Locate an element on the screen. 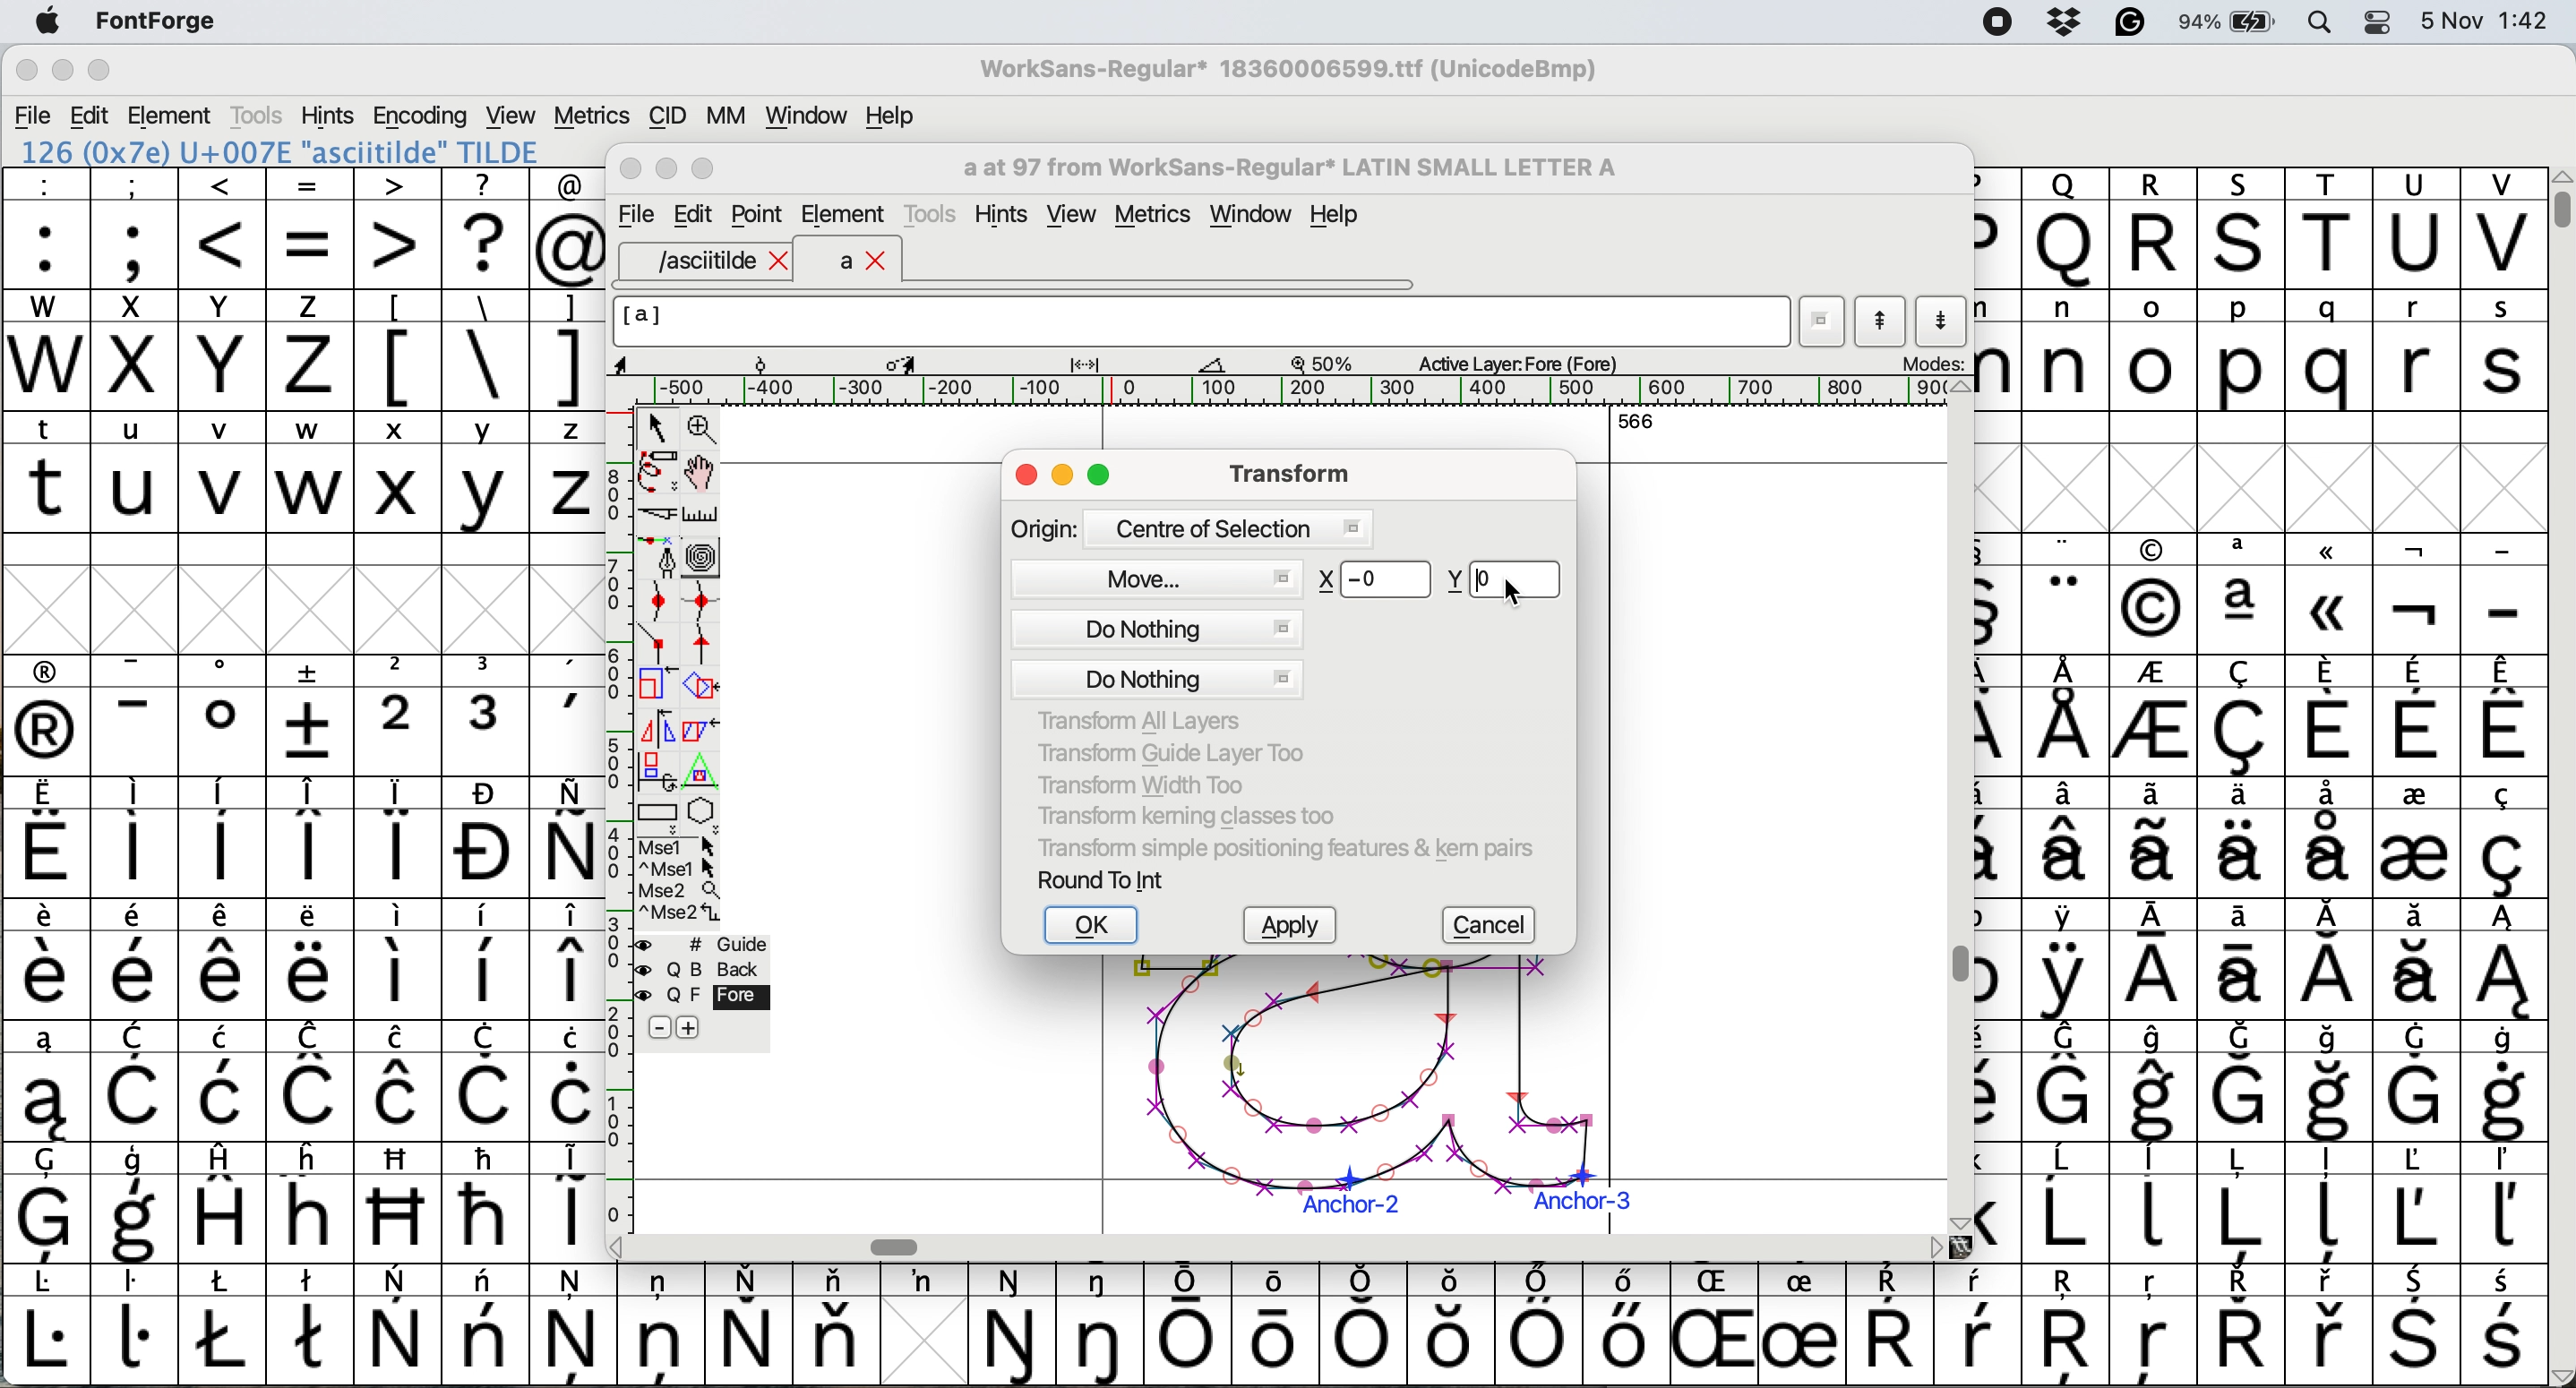 This screenshot has height=1388, width=2576. hints is located at coordinates (1005, 215).